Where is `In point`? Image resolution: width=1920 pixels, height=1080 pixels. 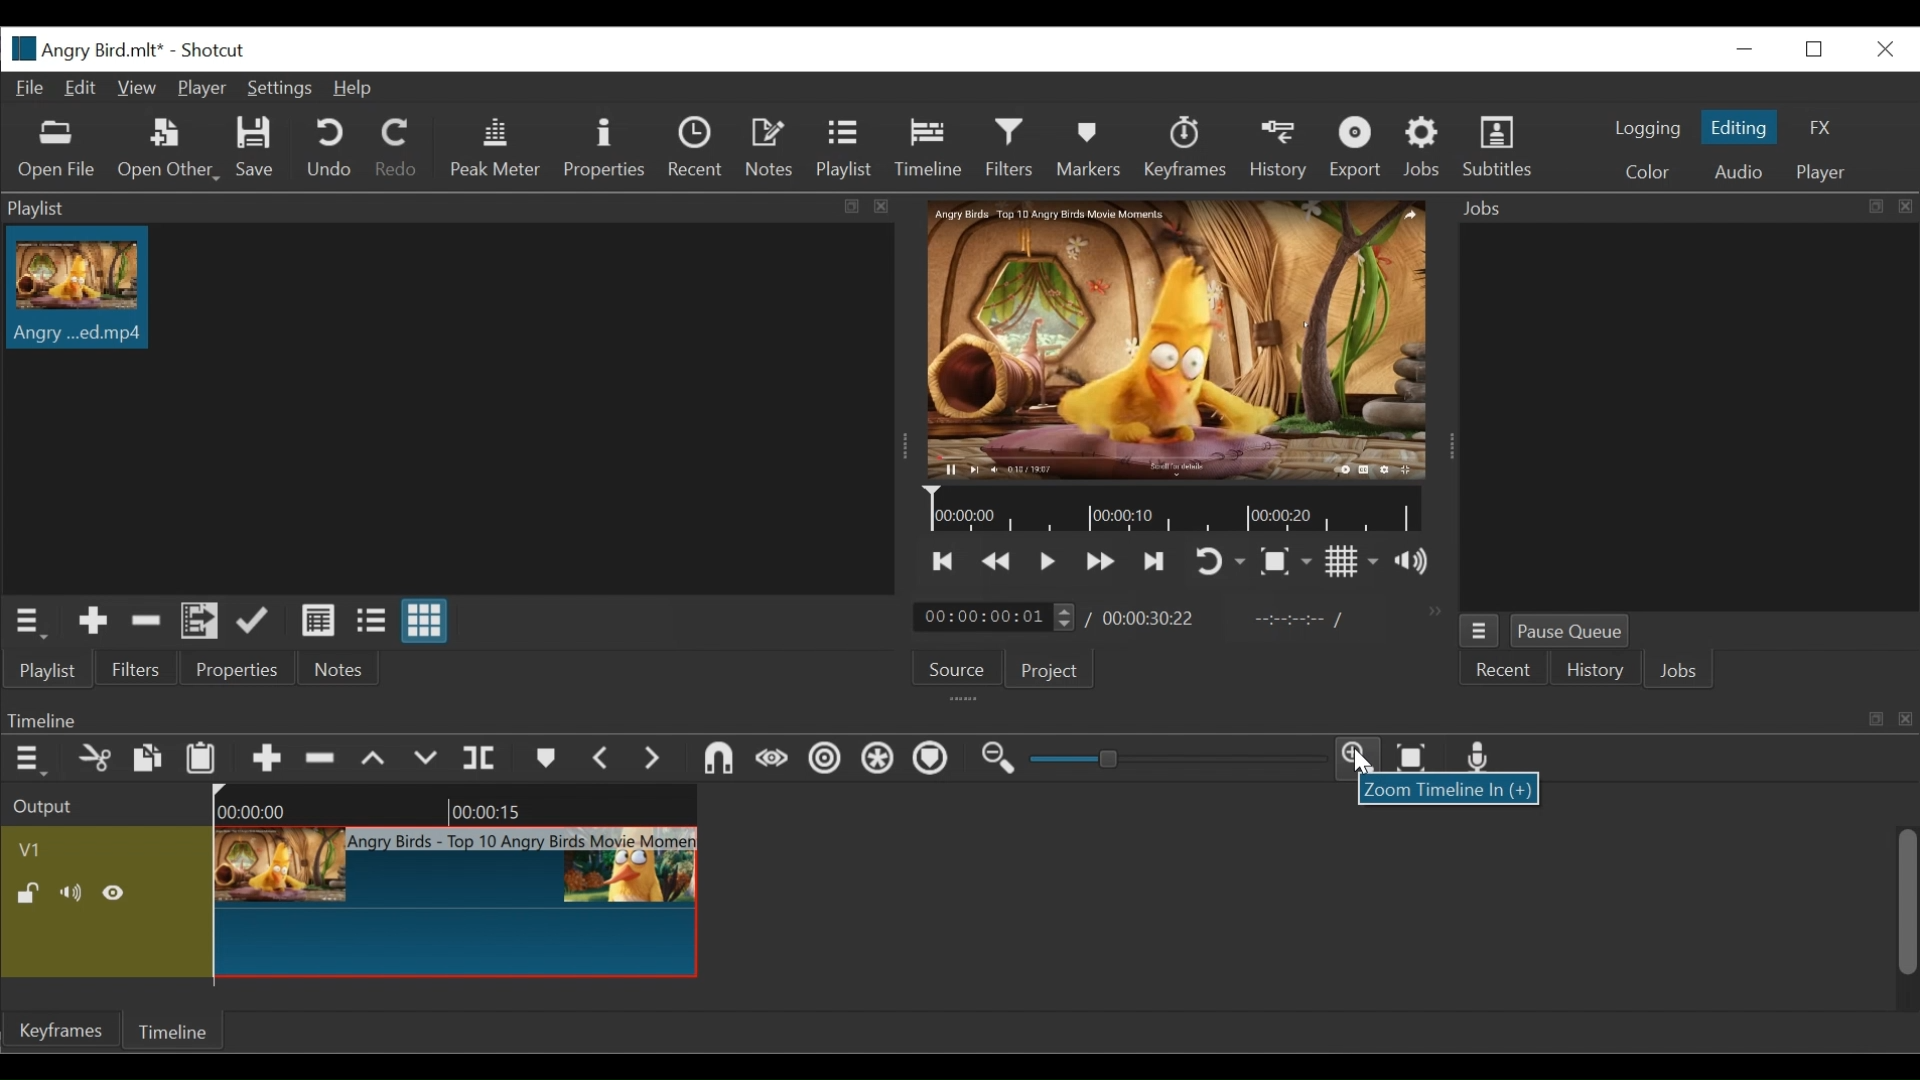 In point is located at coordinates (1298, 619).